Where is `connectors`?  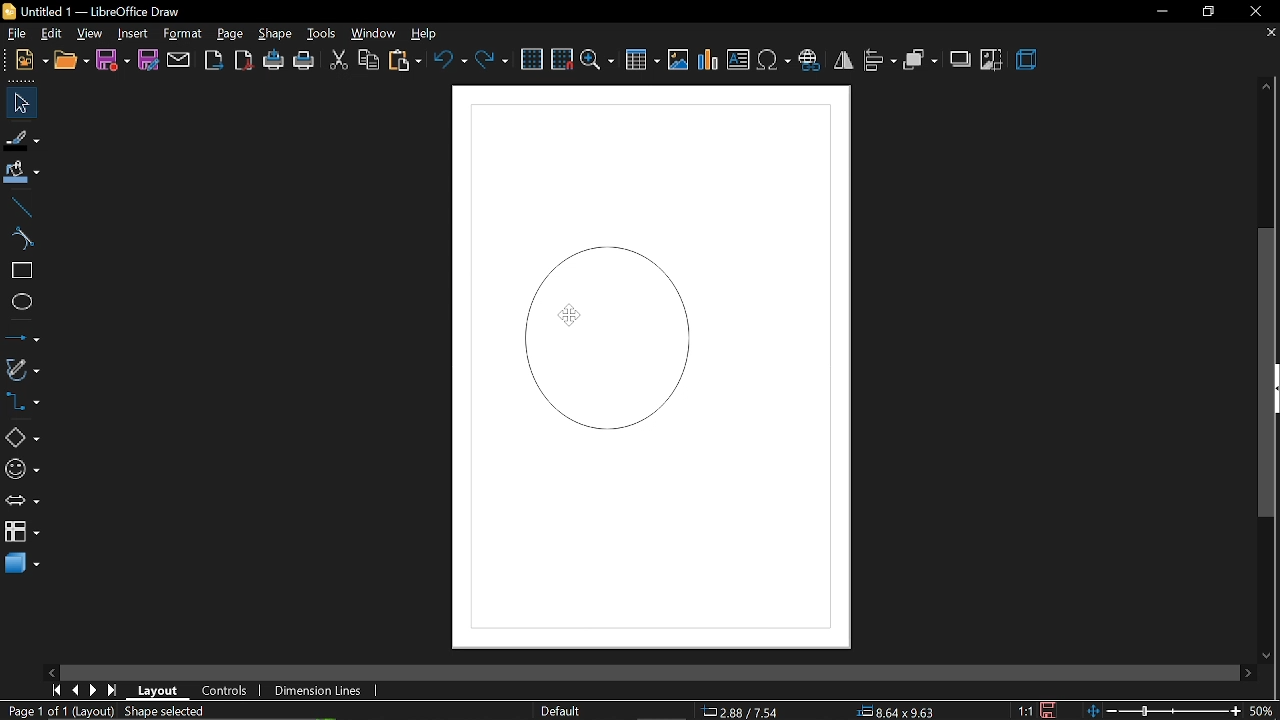 connectors is located at coordinates (24, 402).